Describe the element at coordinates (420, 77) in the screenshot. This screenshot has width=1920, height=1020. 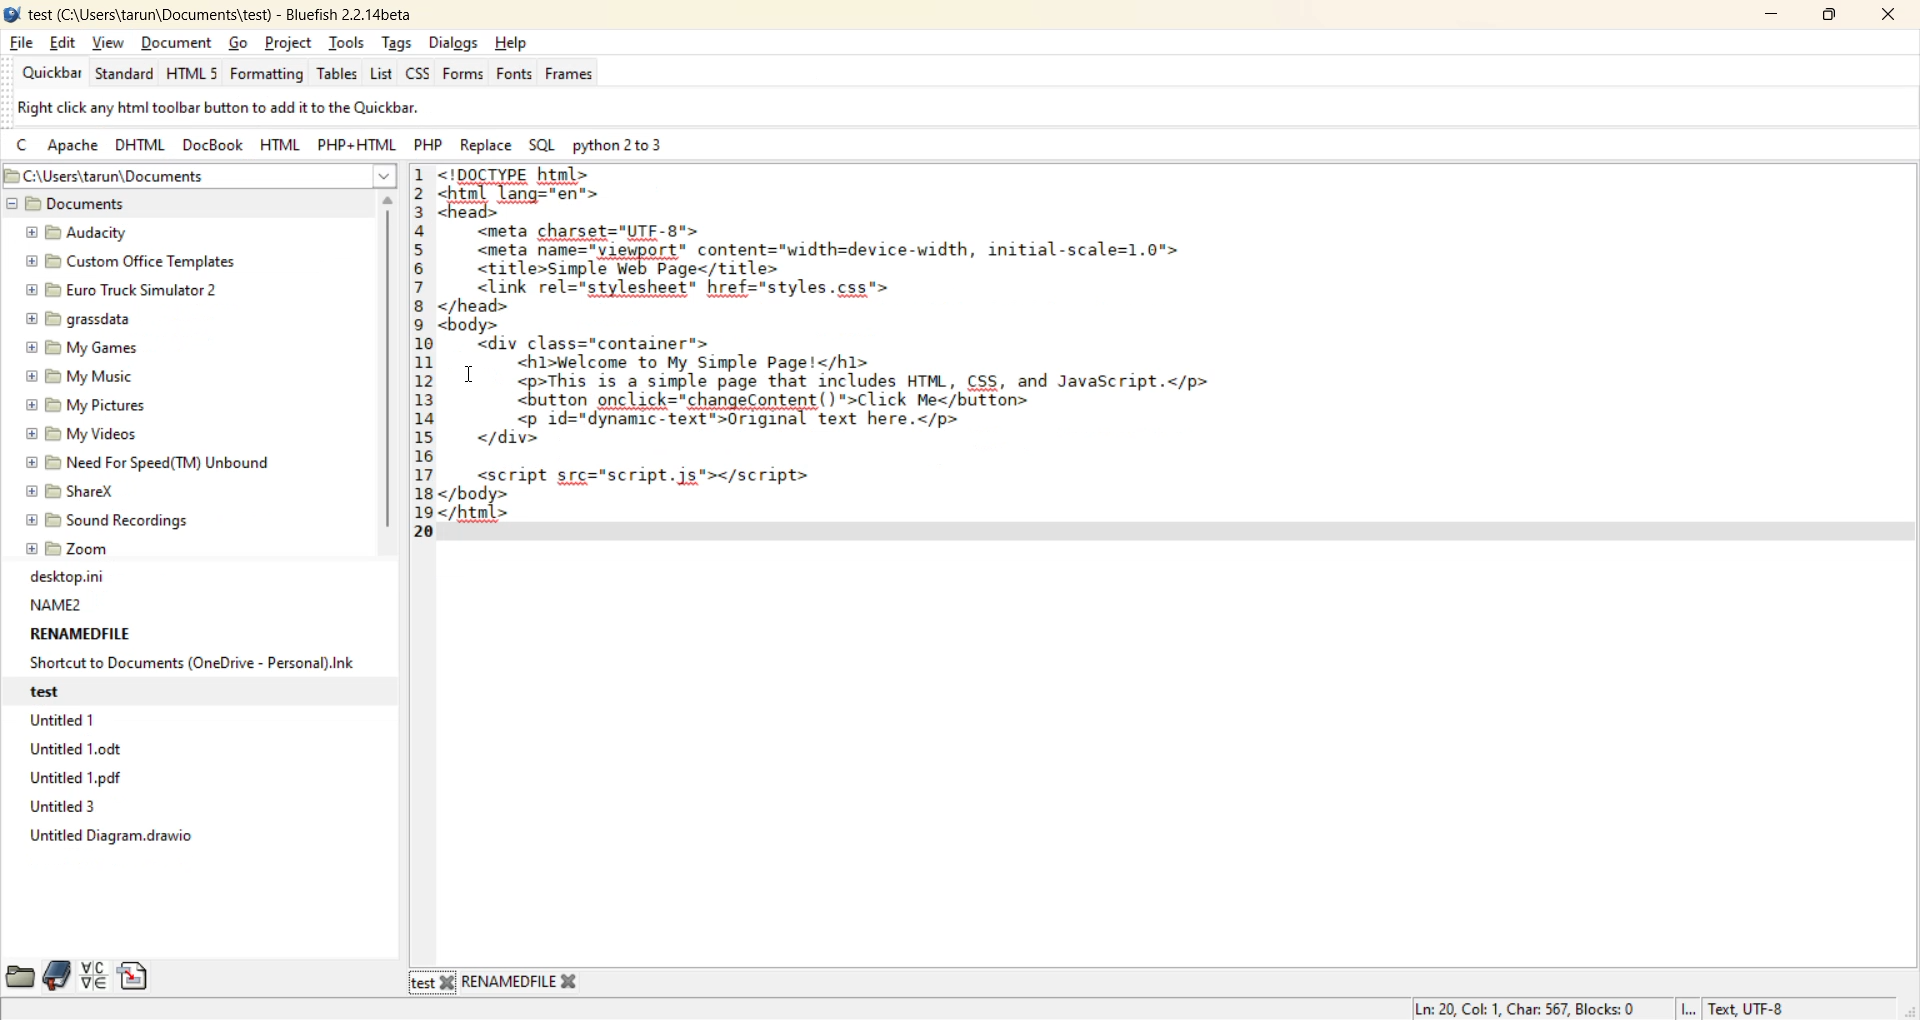
I see `css` at that location.